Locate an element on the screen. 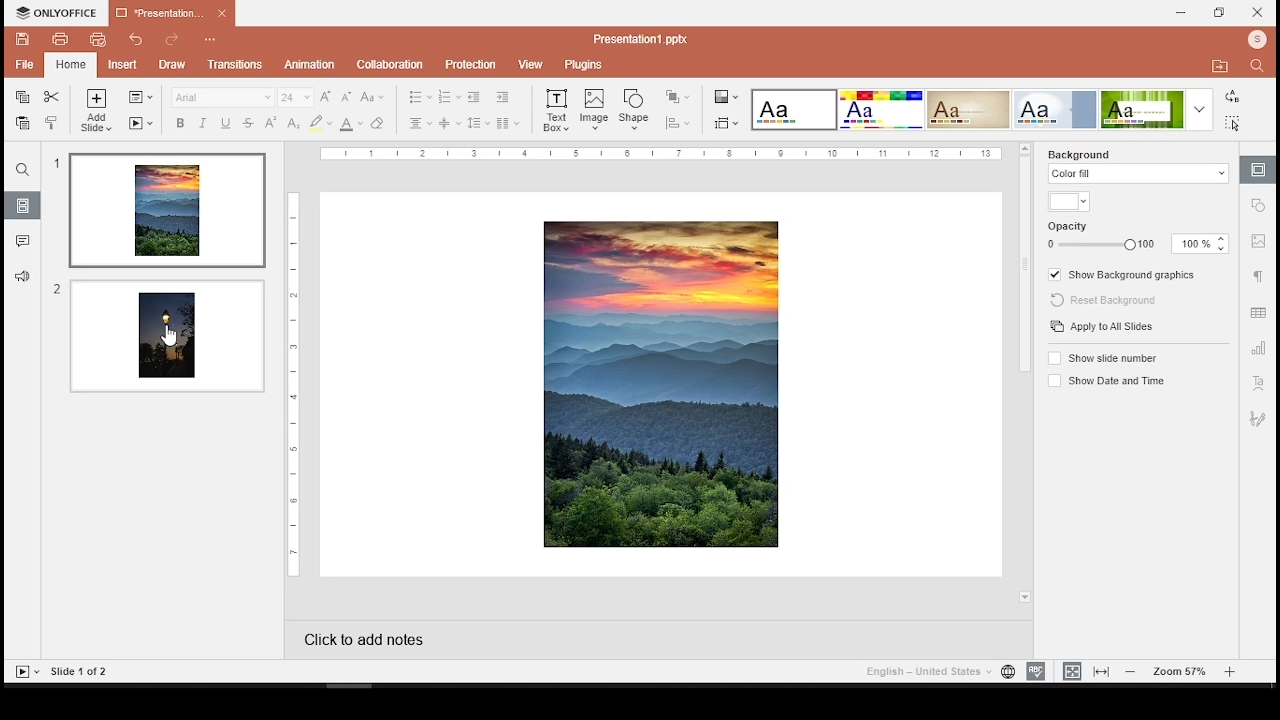  support and feedback is located at coordinates (22, 275).